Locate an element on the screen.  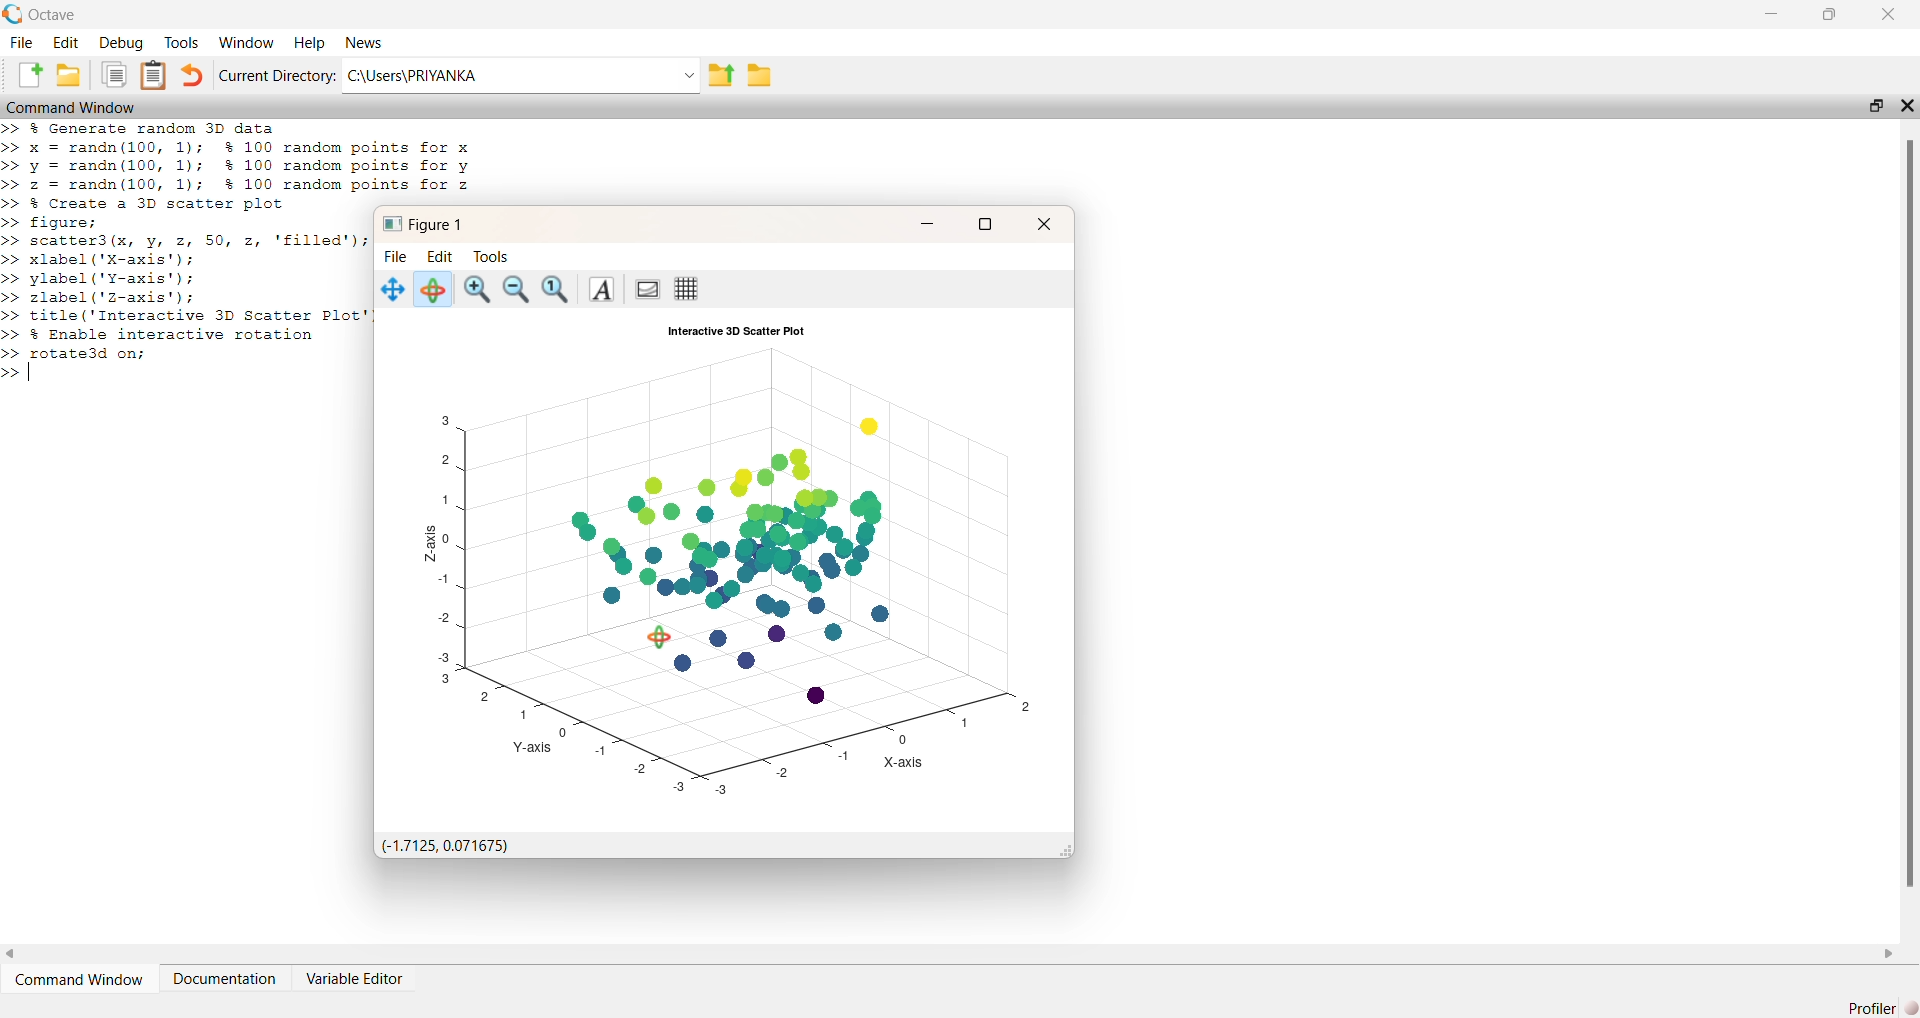
Window is located at coordinates (249, 43).